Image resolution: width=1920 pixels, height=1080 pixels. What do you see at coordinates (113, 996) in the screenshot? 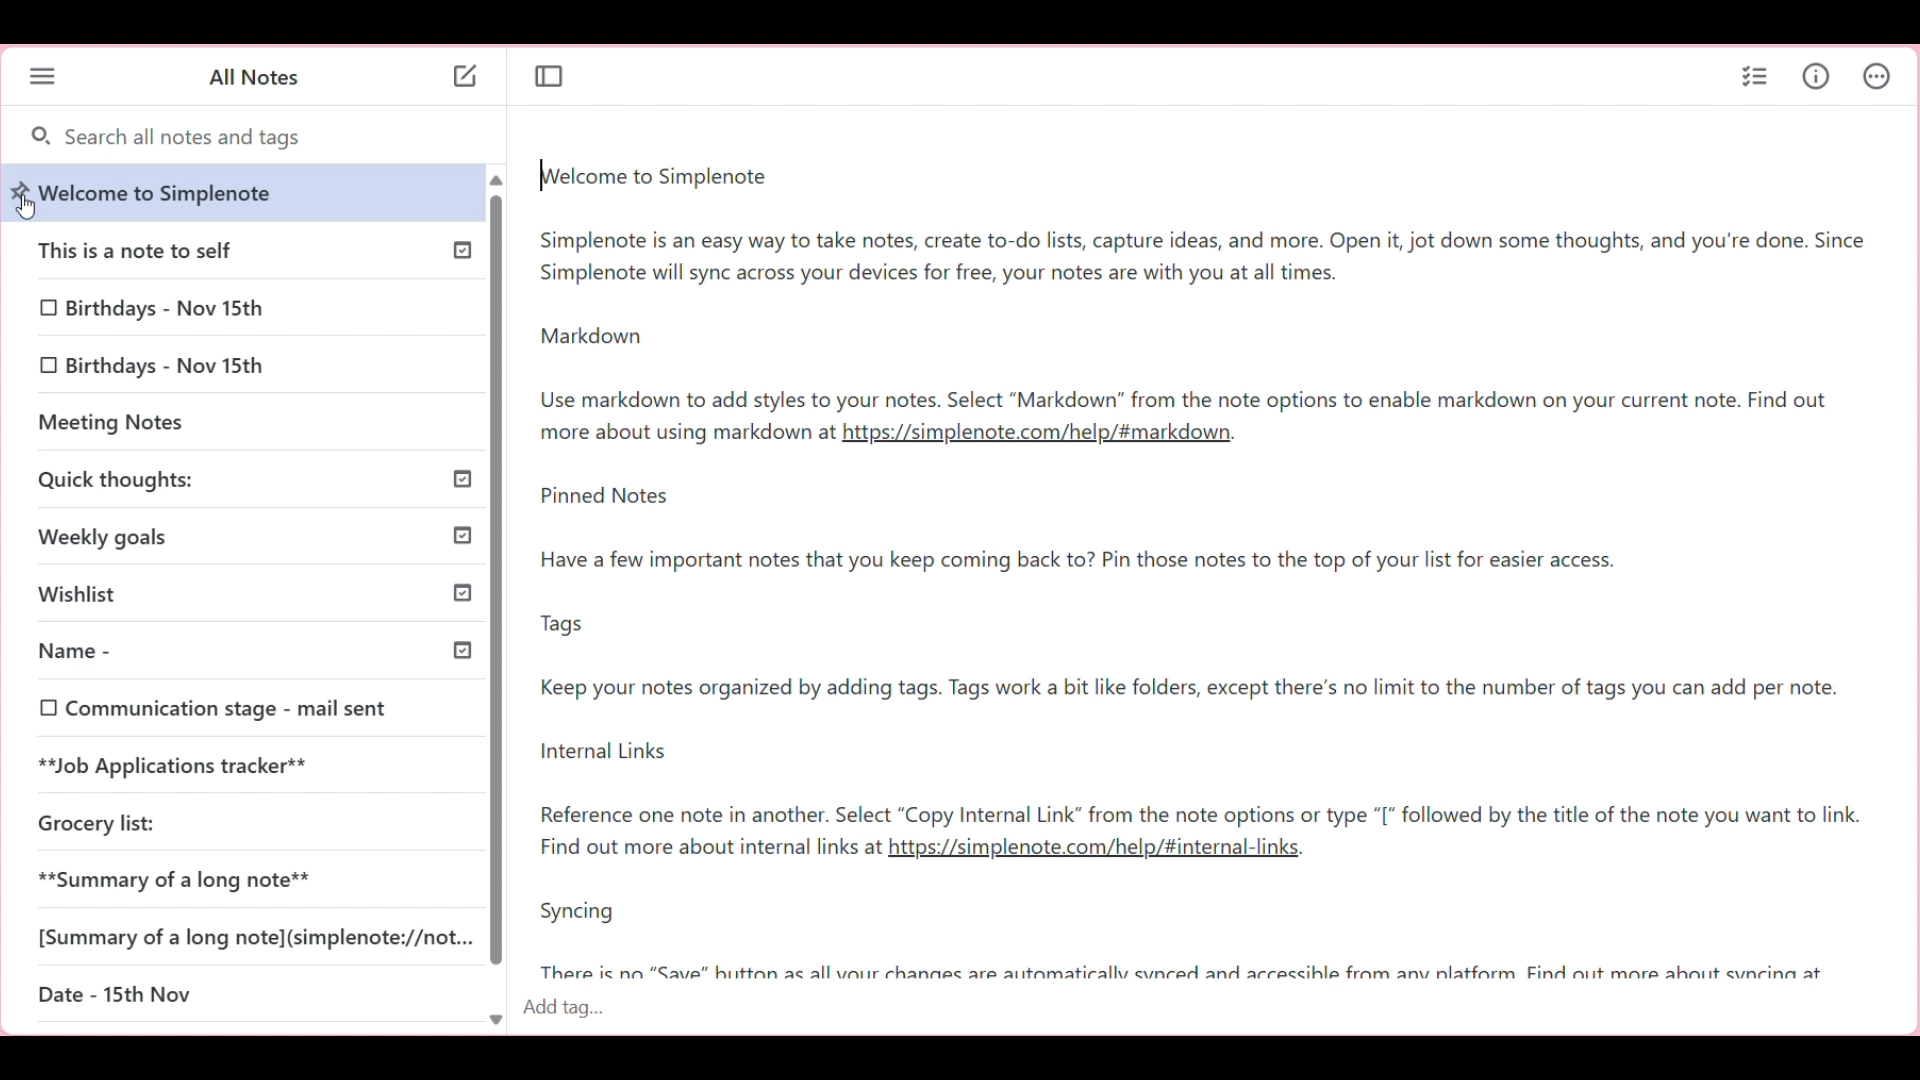
I see `Date - 15th Nov` at bounding box center [113, 996].